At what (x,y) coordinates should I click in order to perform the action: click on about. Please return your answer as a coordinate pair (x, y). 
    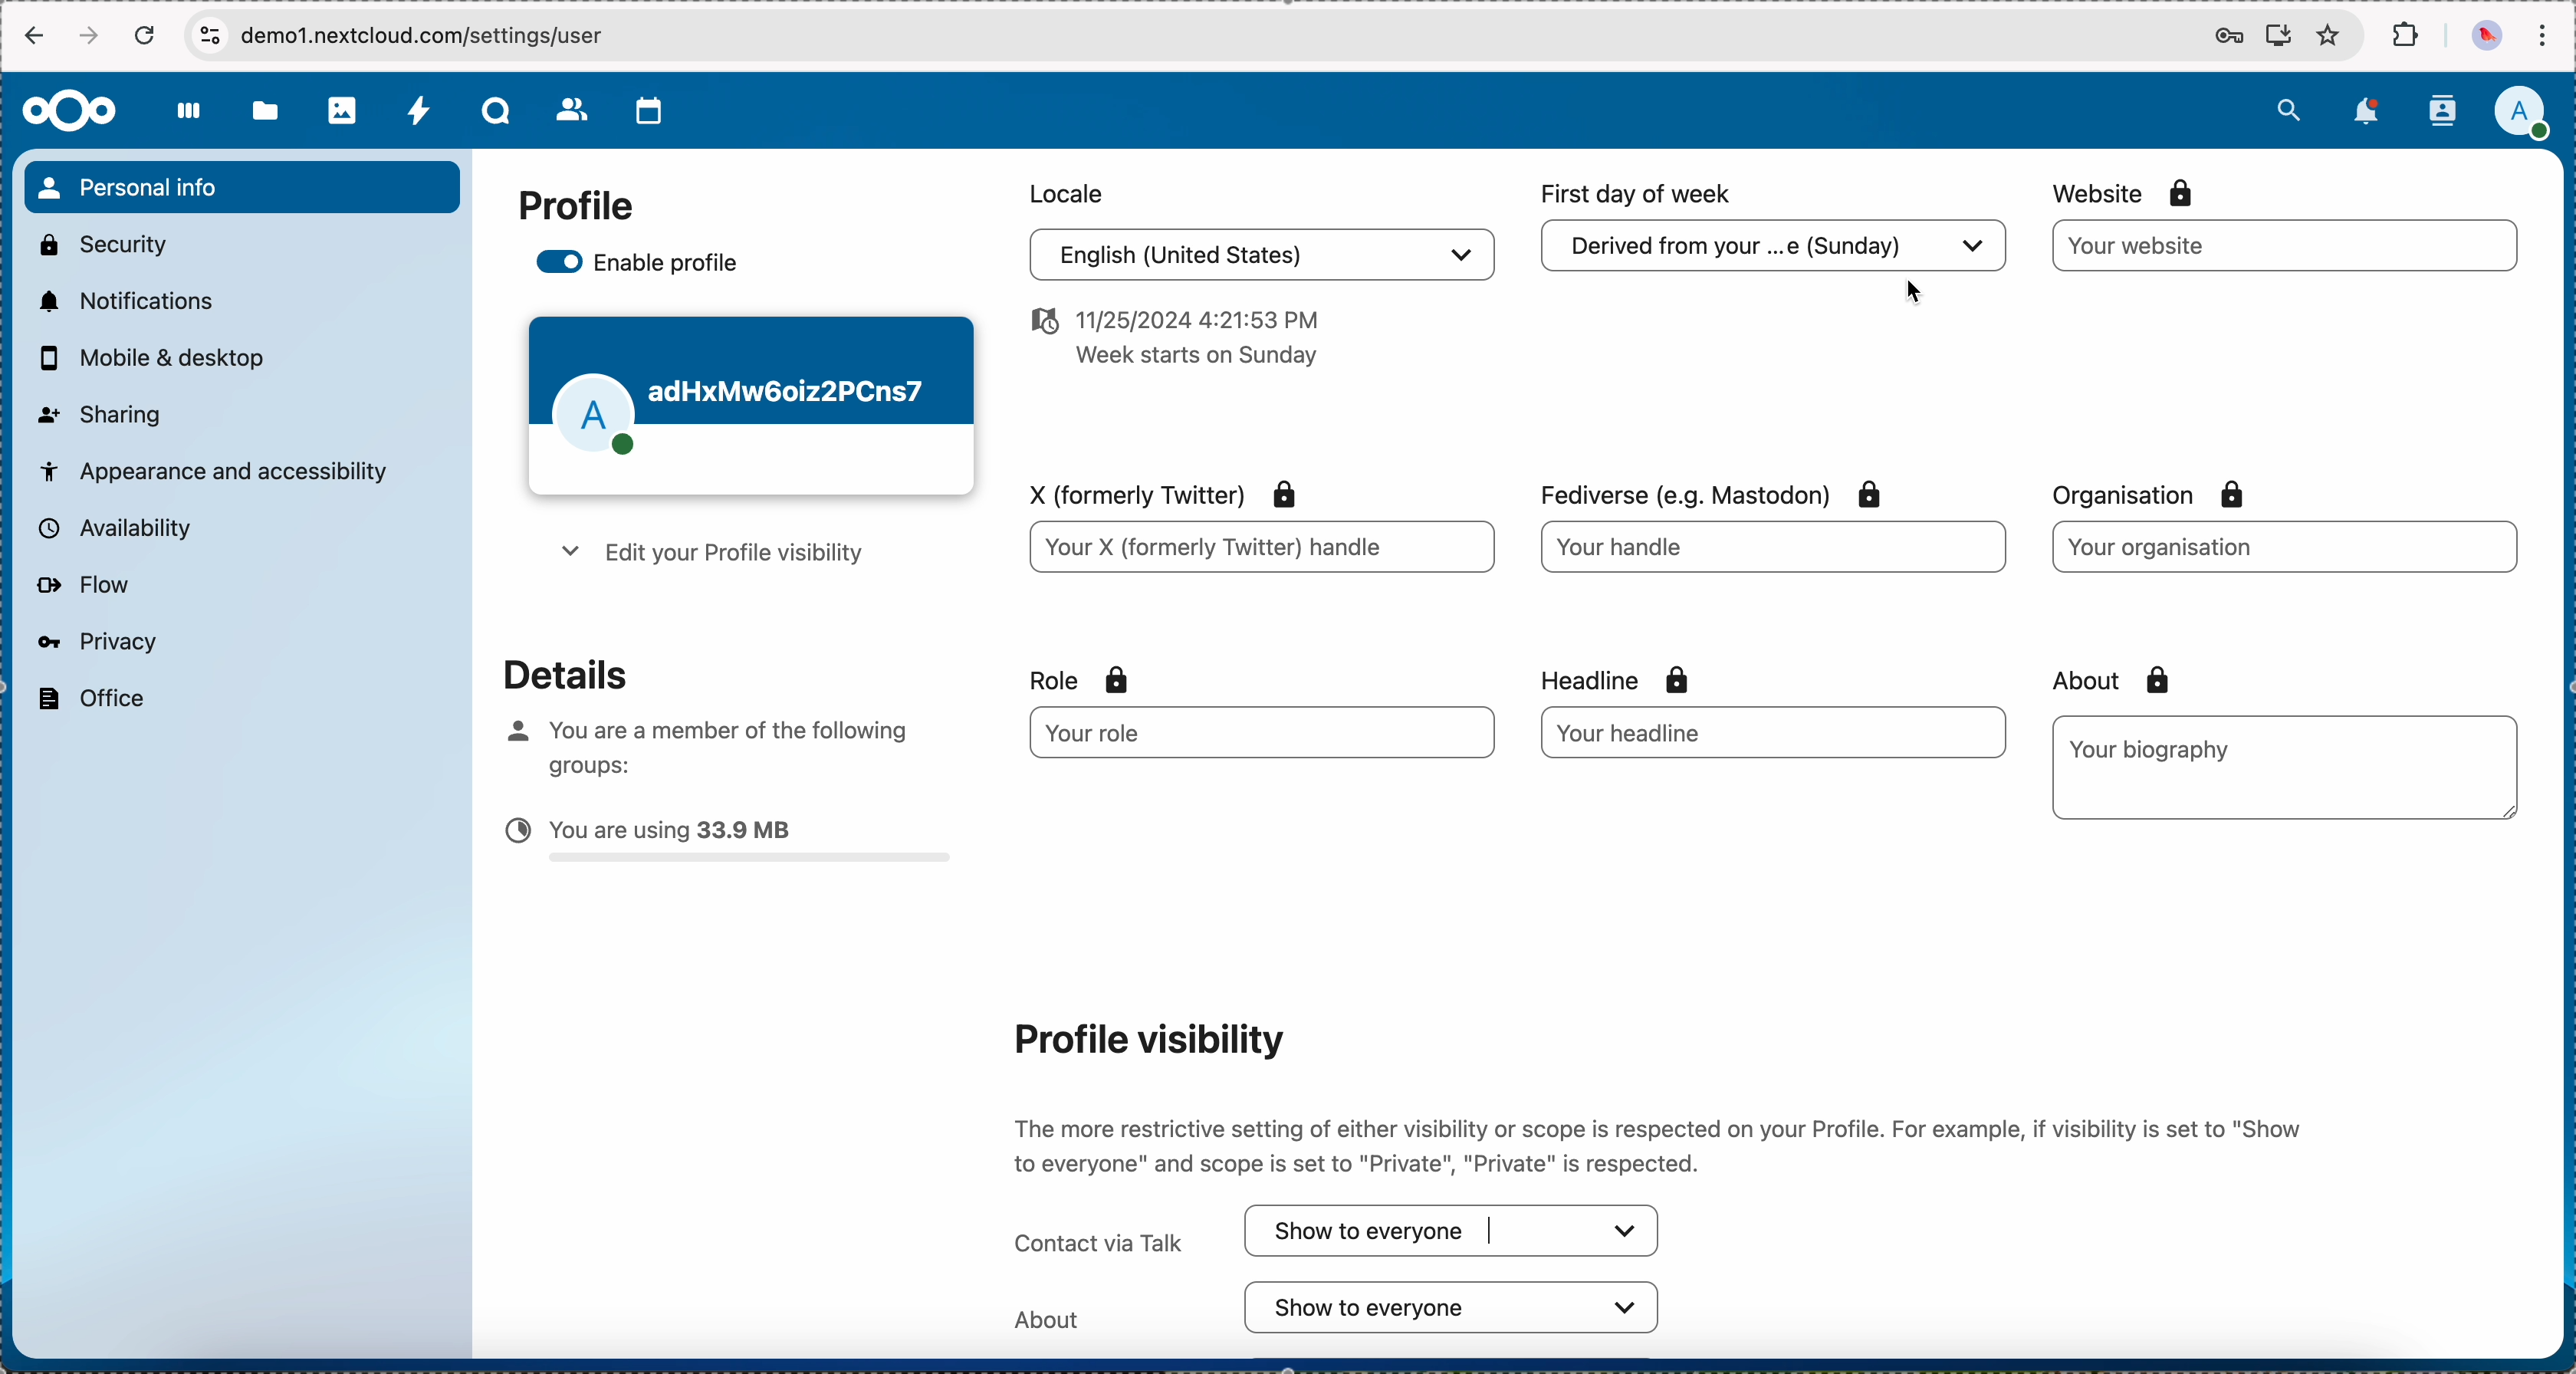
    Looking at the image, I should click on (1339, 1308).